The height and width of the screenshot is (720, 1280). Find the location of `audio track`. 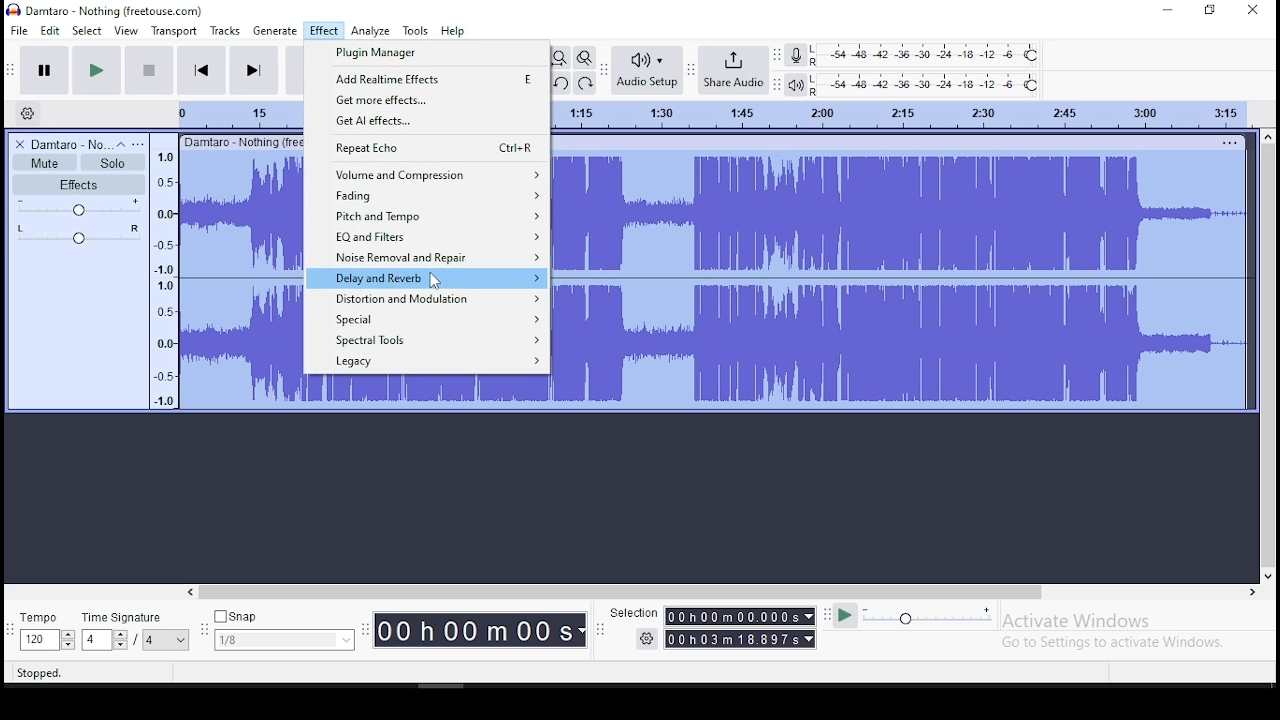

audio track is located at coordinates (901, 344).